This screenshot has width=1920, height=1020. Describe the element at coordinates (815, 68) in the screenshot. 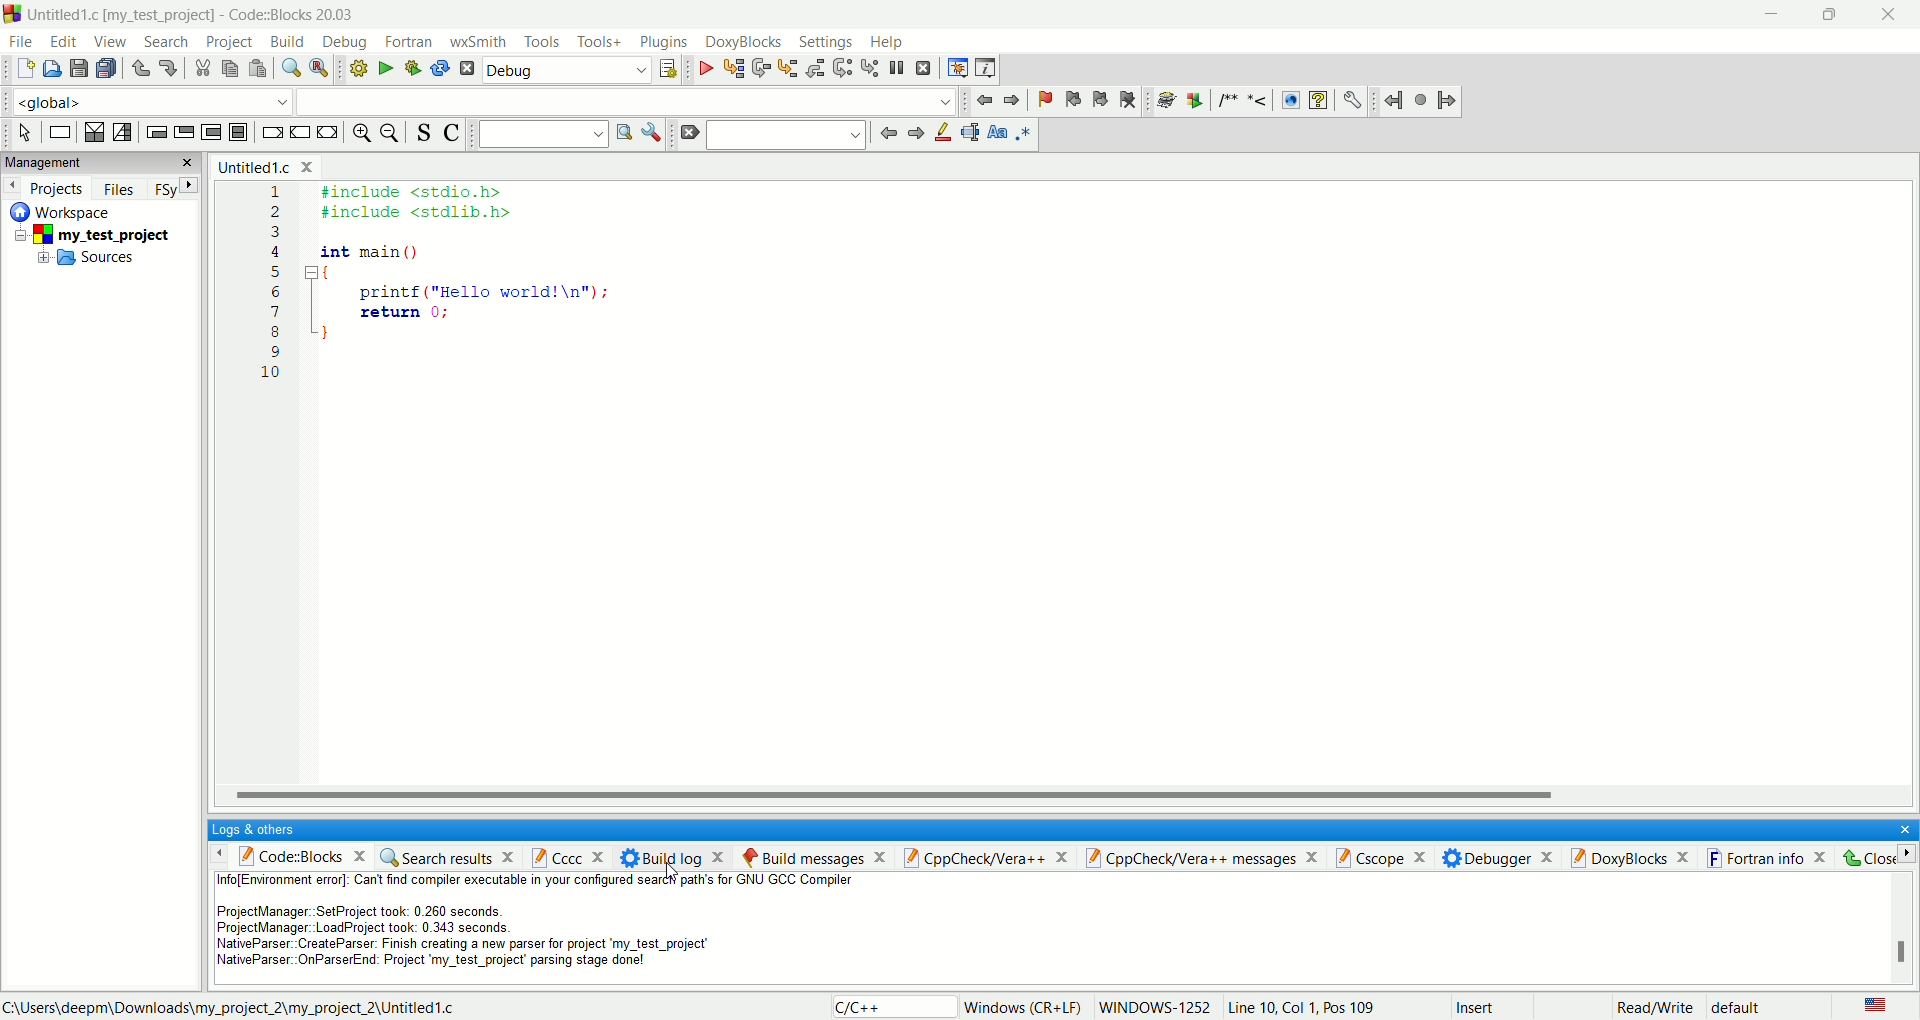

I see `step out` at that location.